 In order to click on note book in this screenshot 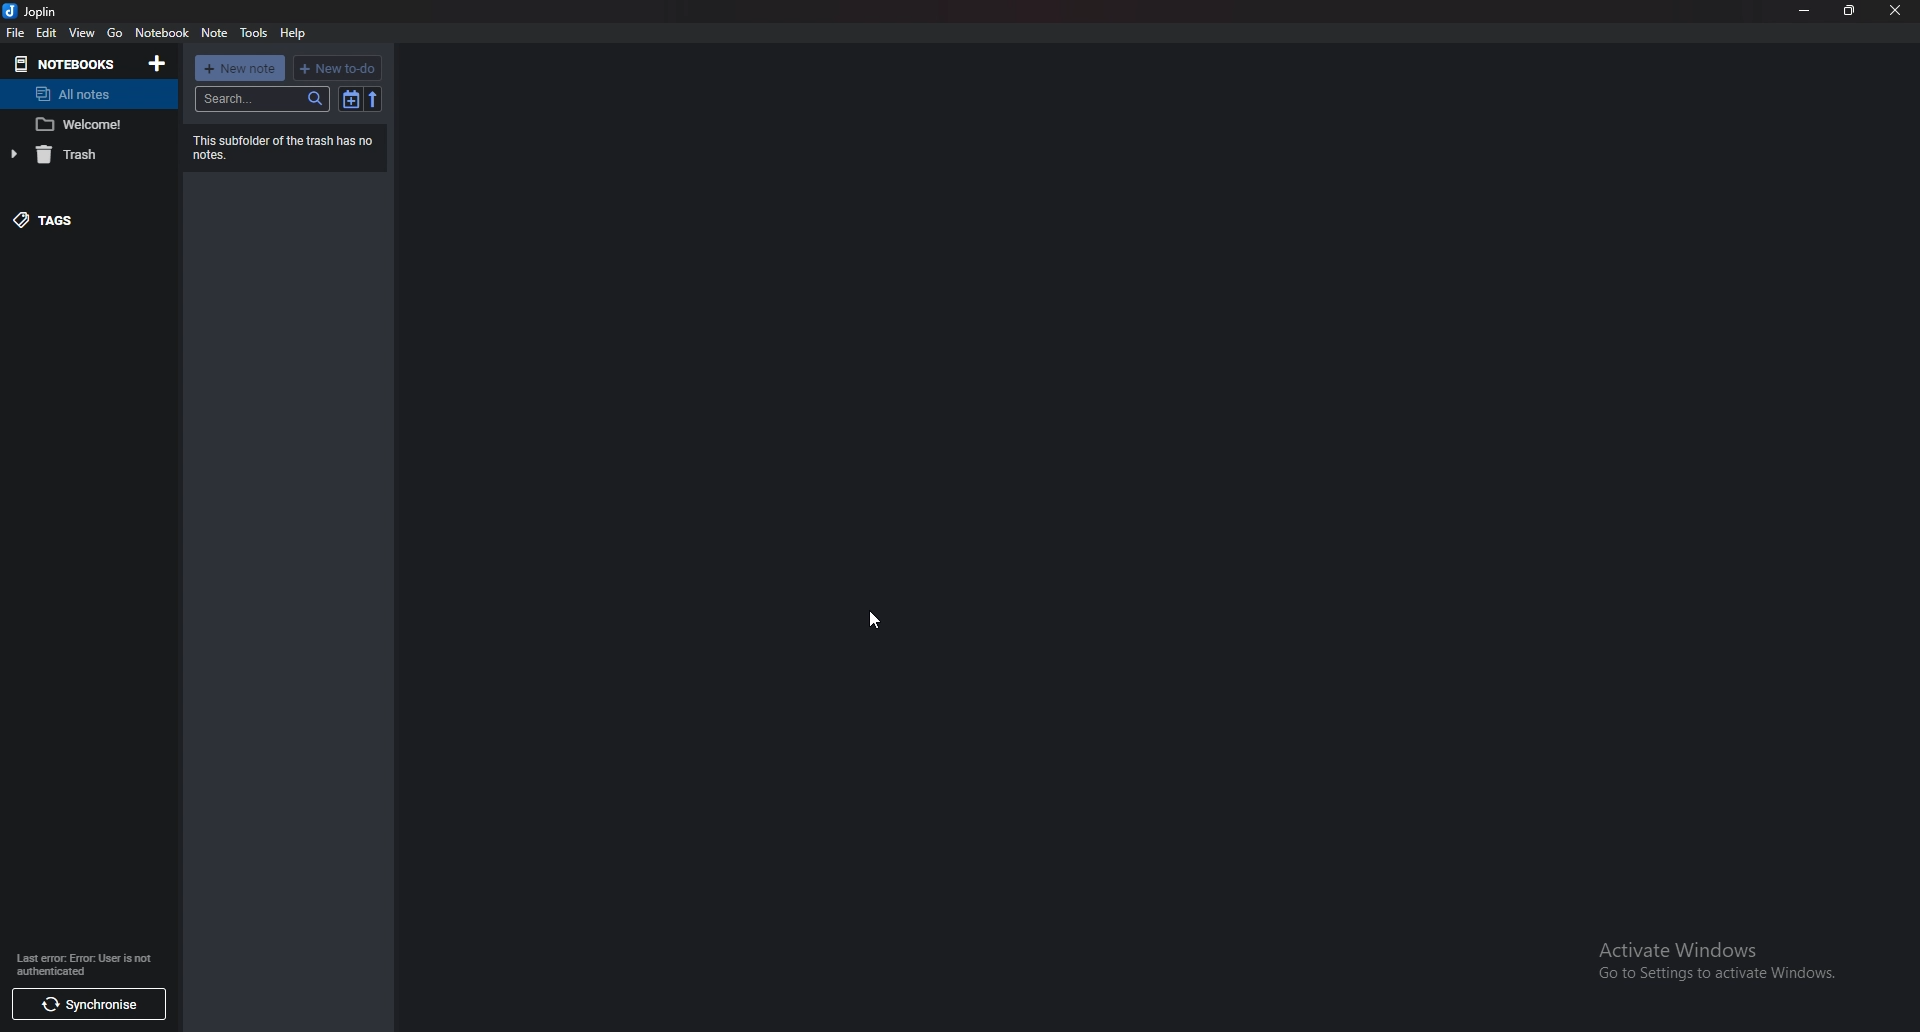, I will do `click(161, 33)`.